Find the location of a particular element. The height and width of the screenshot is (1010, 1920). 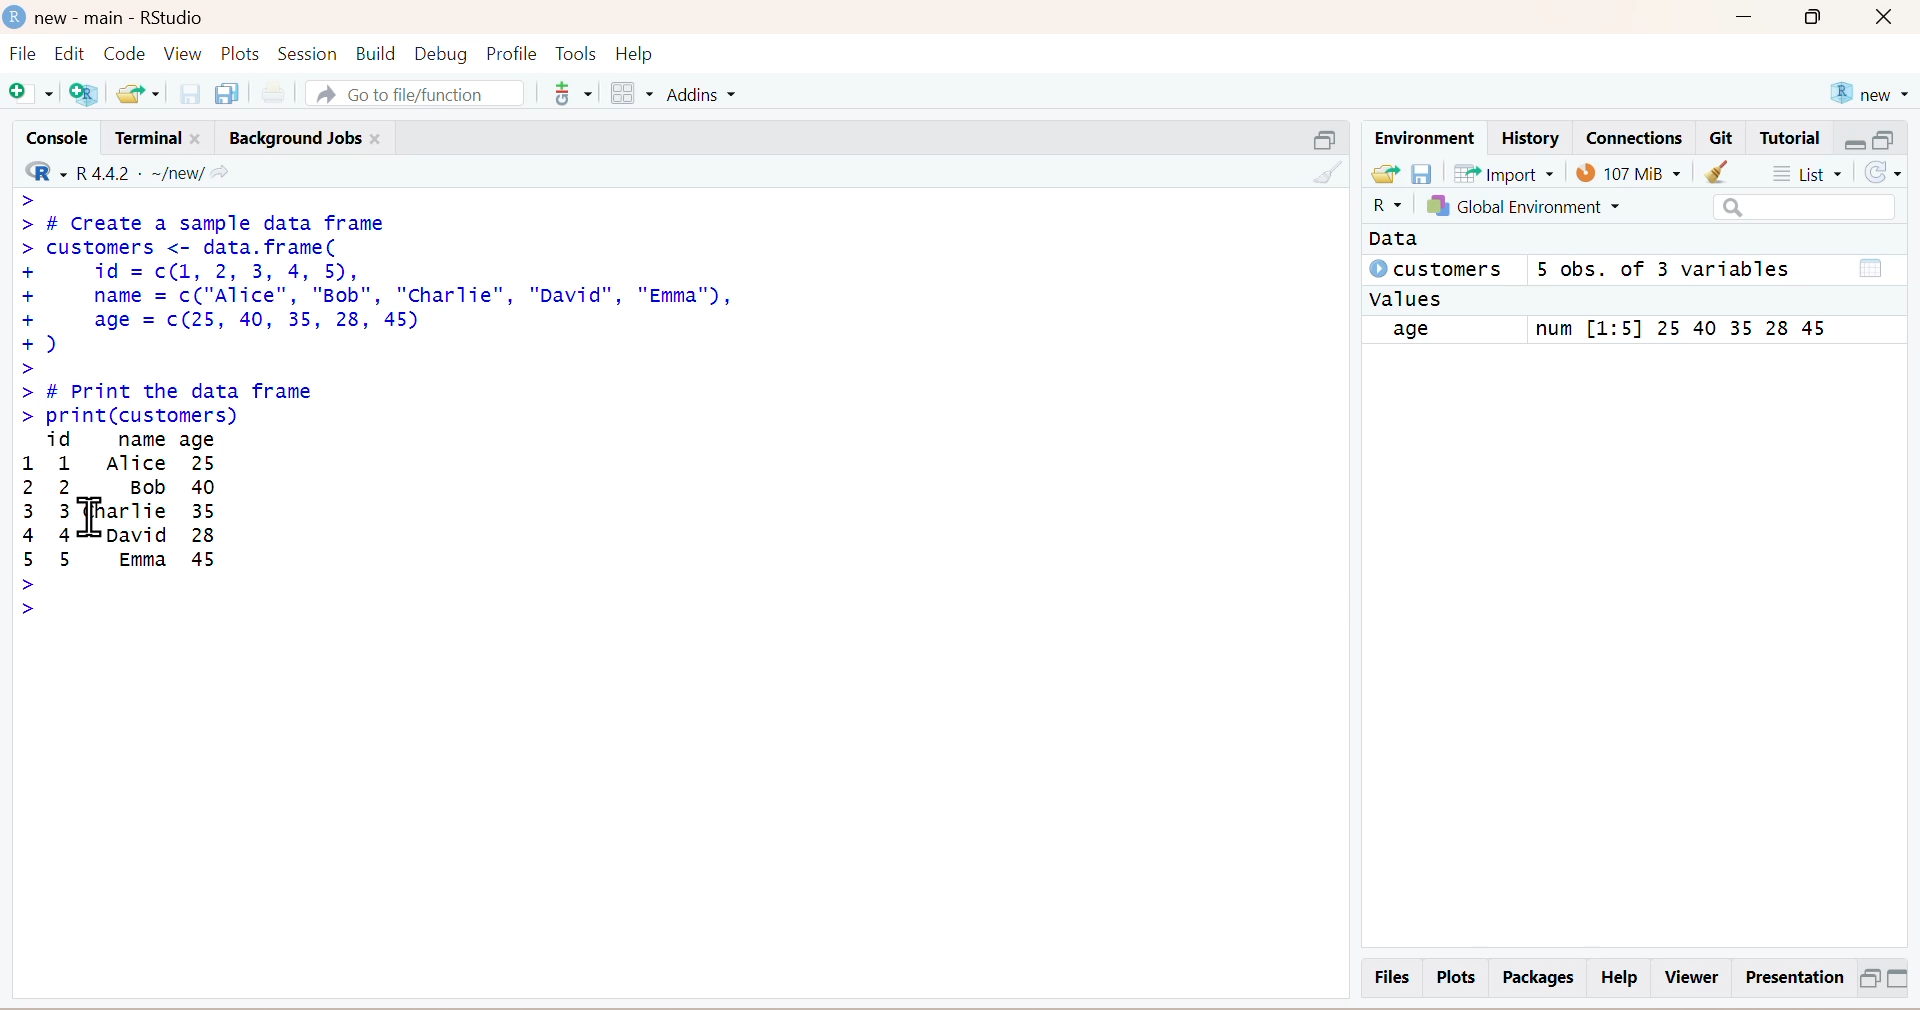

maximise is located at coordinates (1887, 138).